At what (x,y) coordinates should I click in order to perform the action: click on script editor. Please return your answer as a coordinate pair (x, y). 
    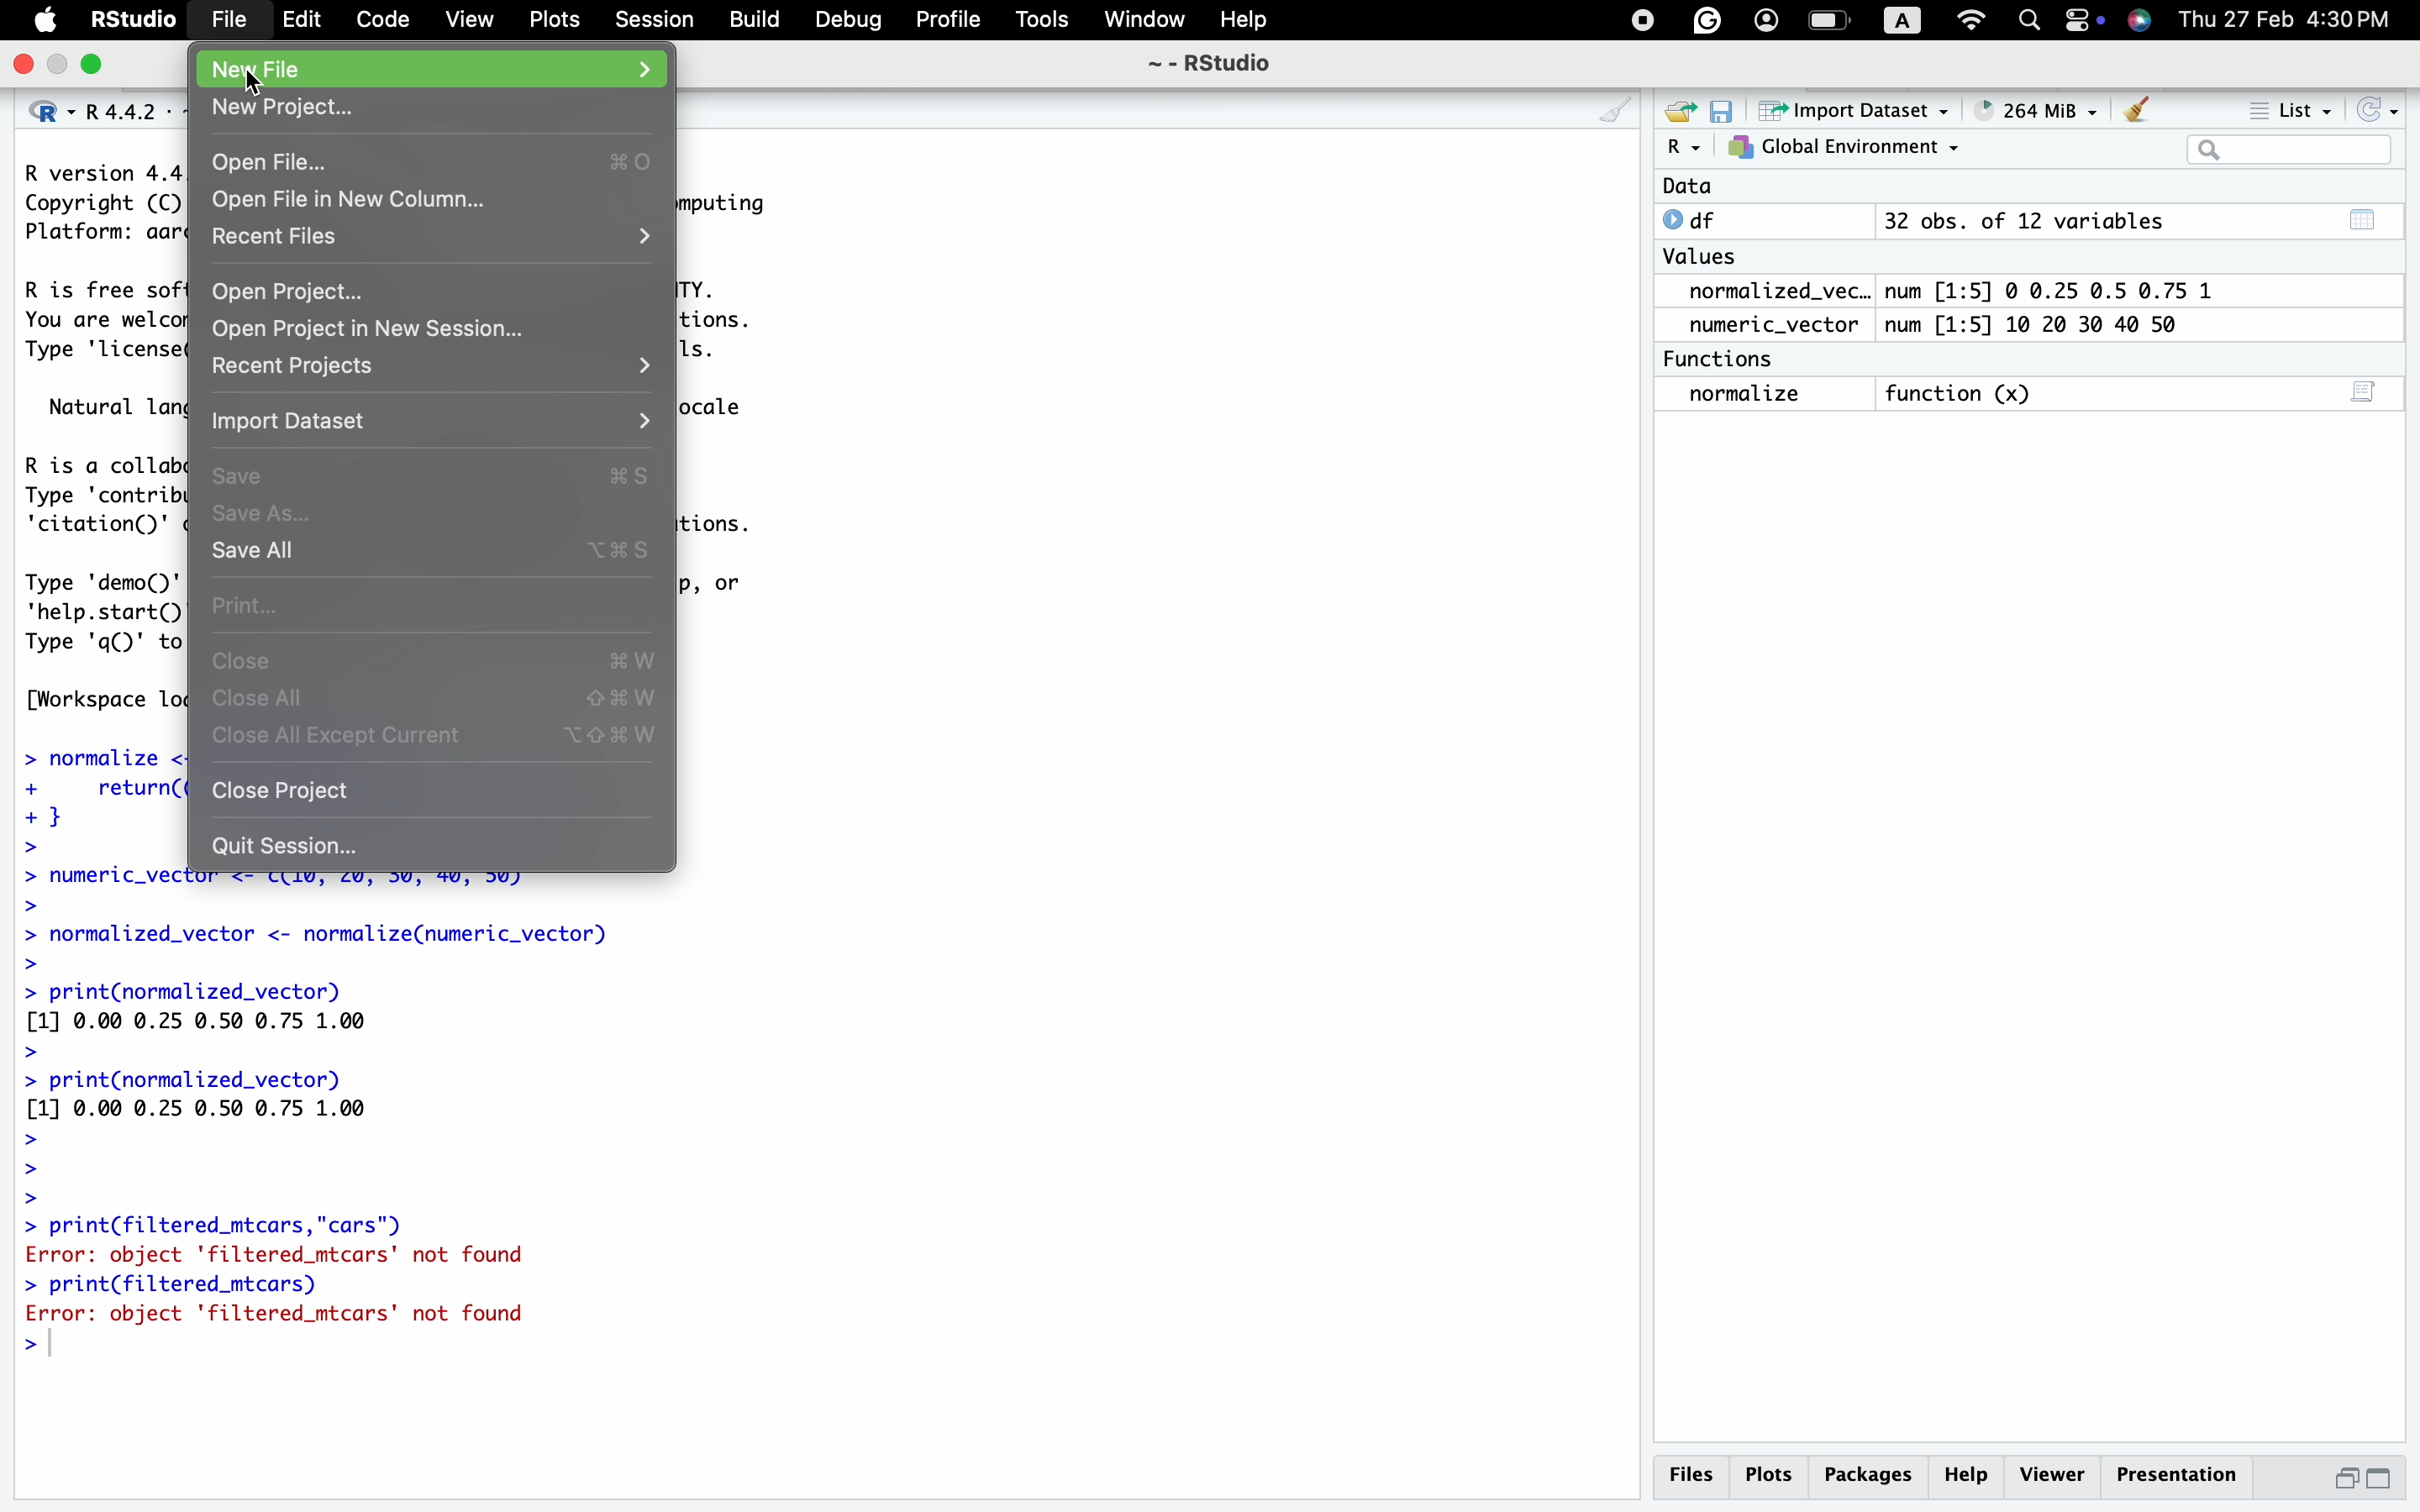
    Looking at the image, I should click on (2366, 389).